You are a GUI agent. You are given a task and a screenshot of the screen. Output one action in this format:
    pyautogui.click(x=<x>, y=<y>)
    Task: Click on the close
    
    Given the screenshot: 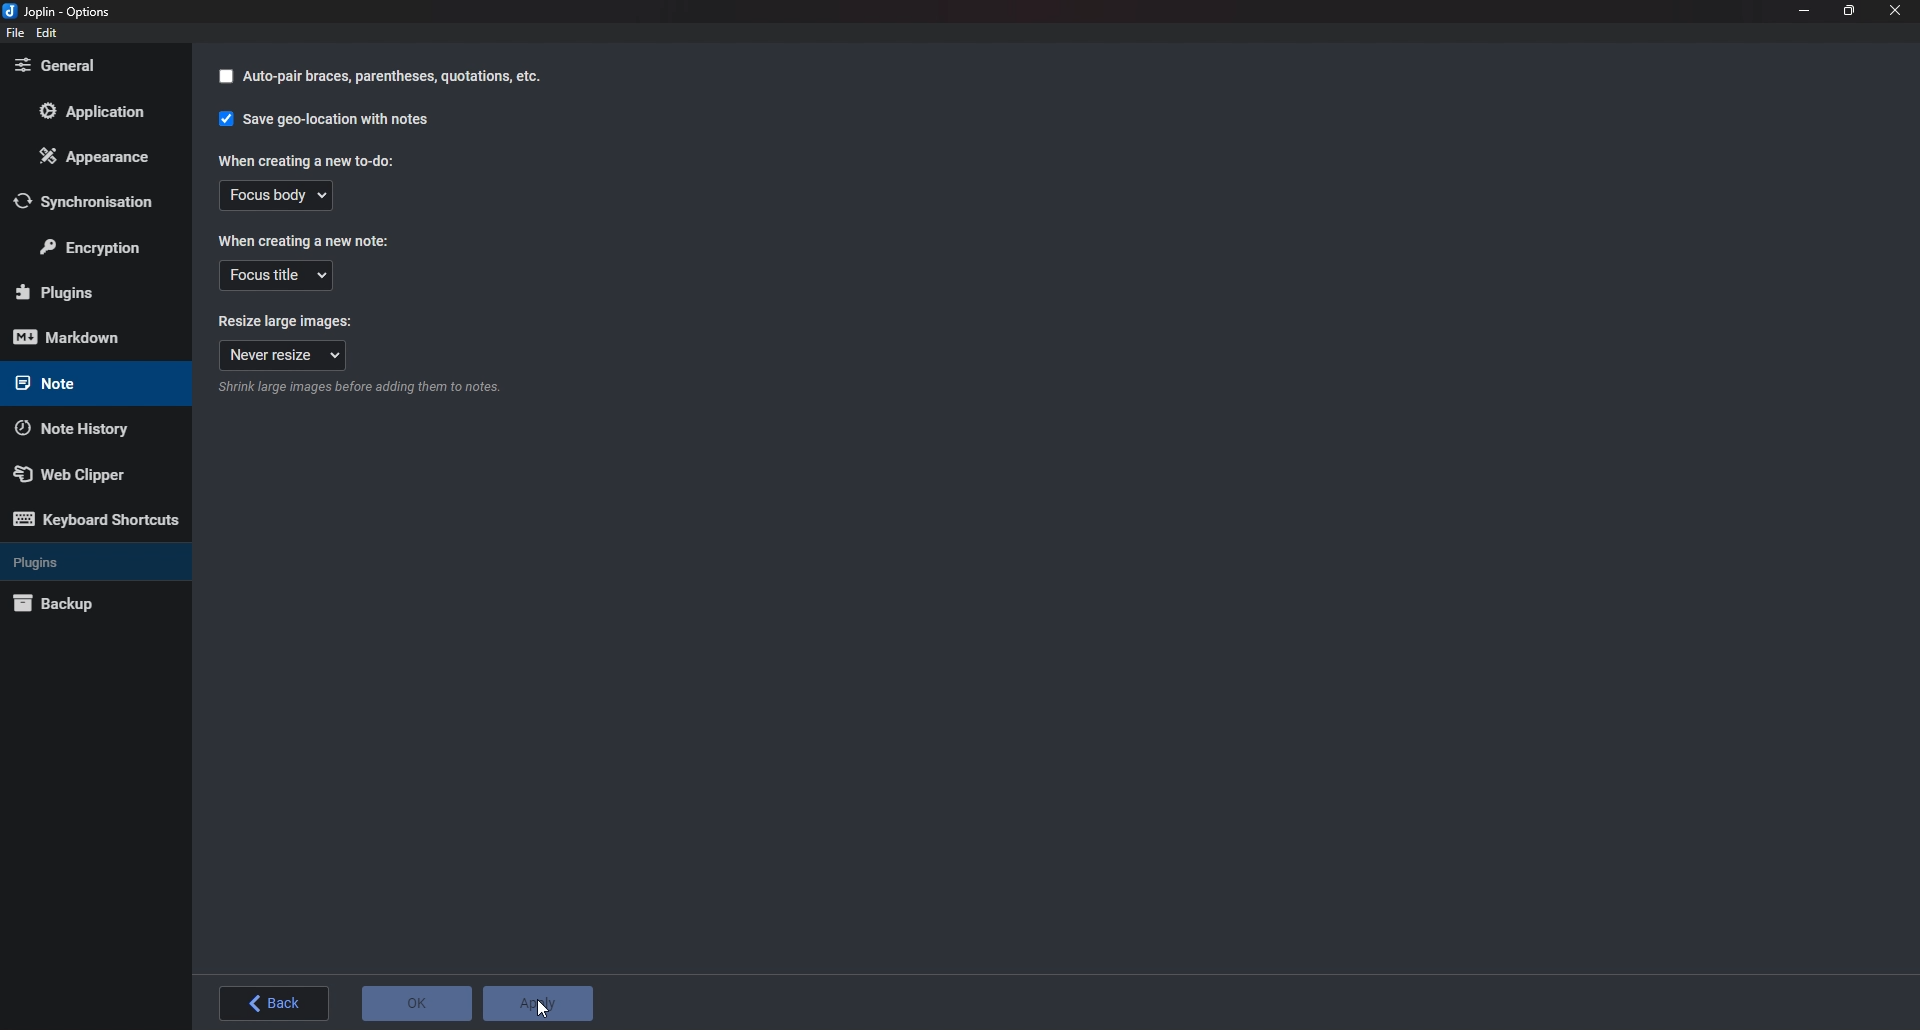 What is the action you would take?
    pyautogui.click(x=1894, y=13)
    